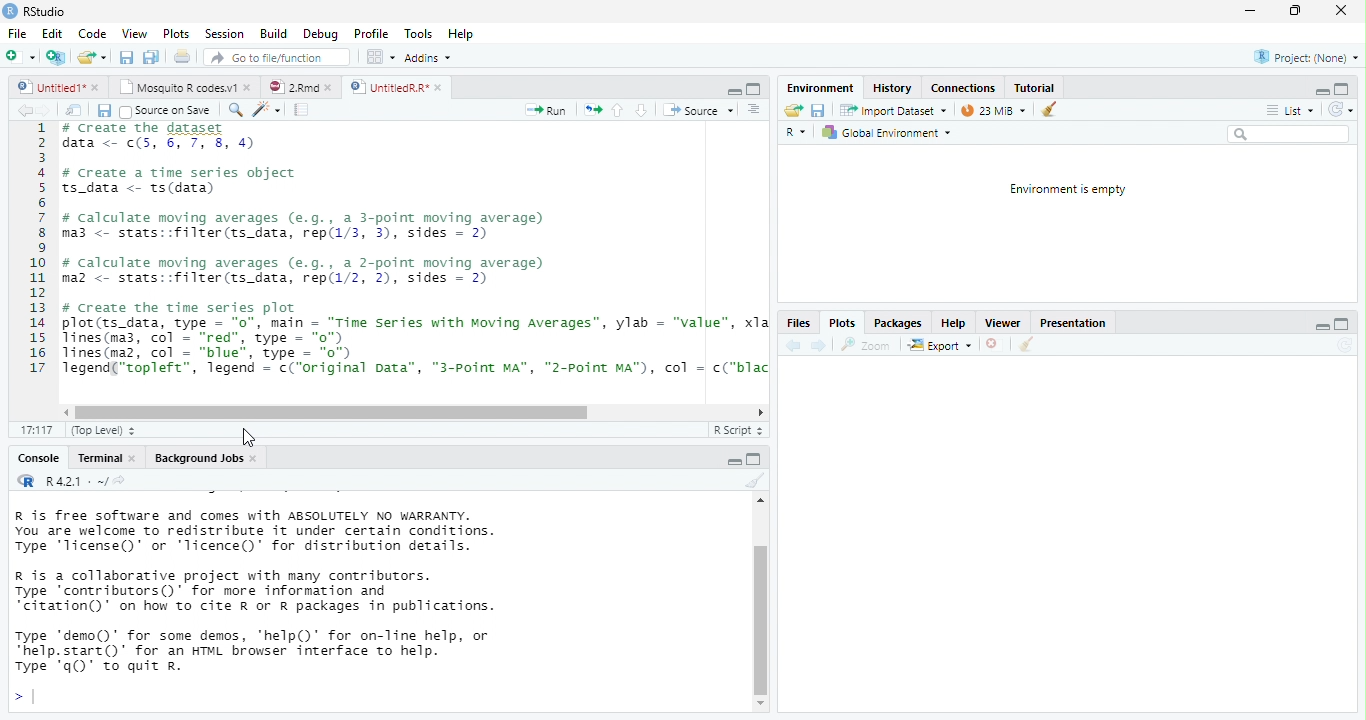 This screenshot has height=720, width=1366. What do you see at coordinates (291, 87) in the screenshot?
I see `2Rmd` at bounding box center [291, 87].